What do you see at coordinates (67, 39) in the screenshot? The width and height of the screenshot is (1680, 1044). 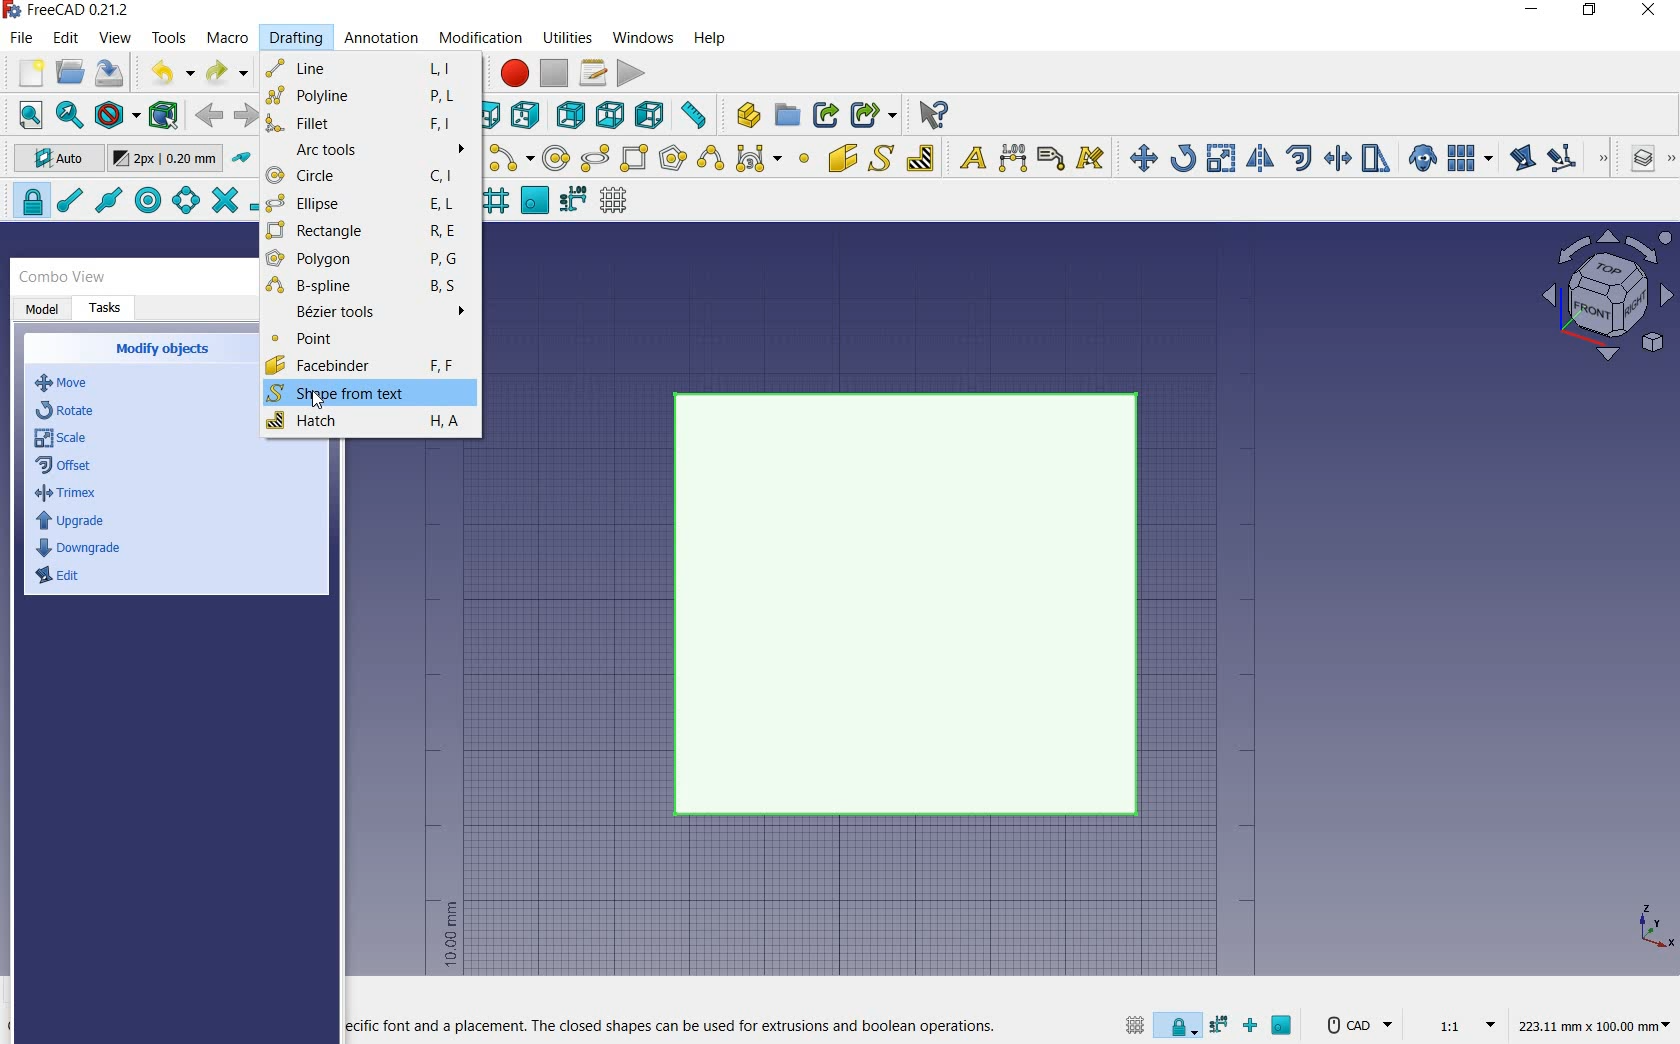 I see `edit` at bounding box center [67, 39].